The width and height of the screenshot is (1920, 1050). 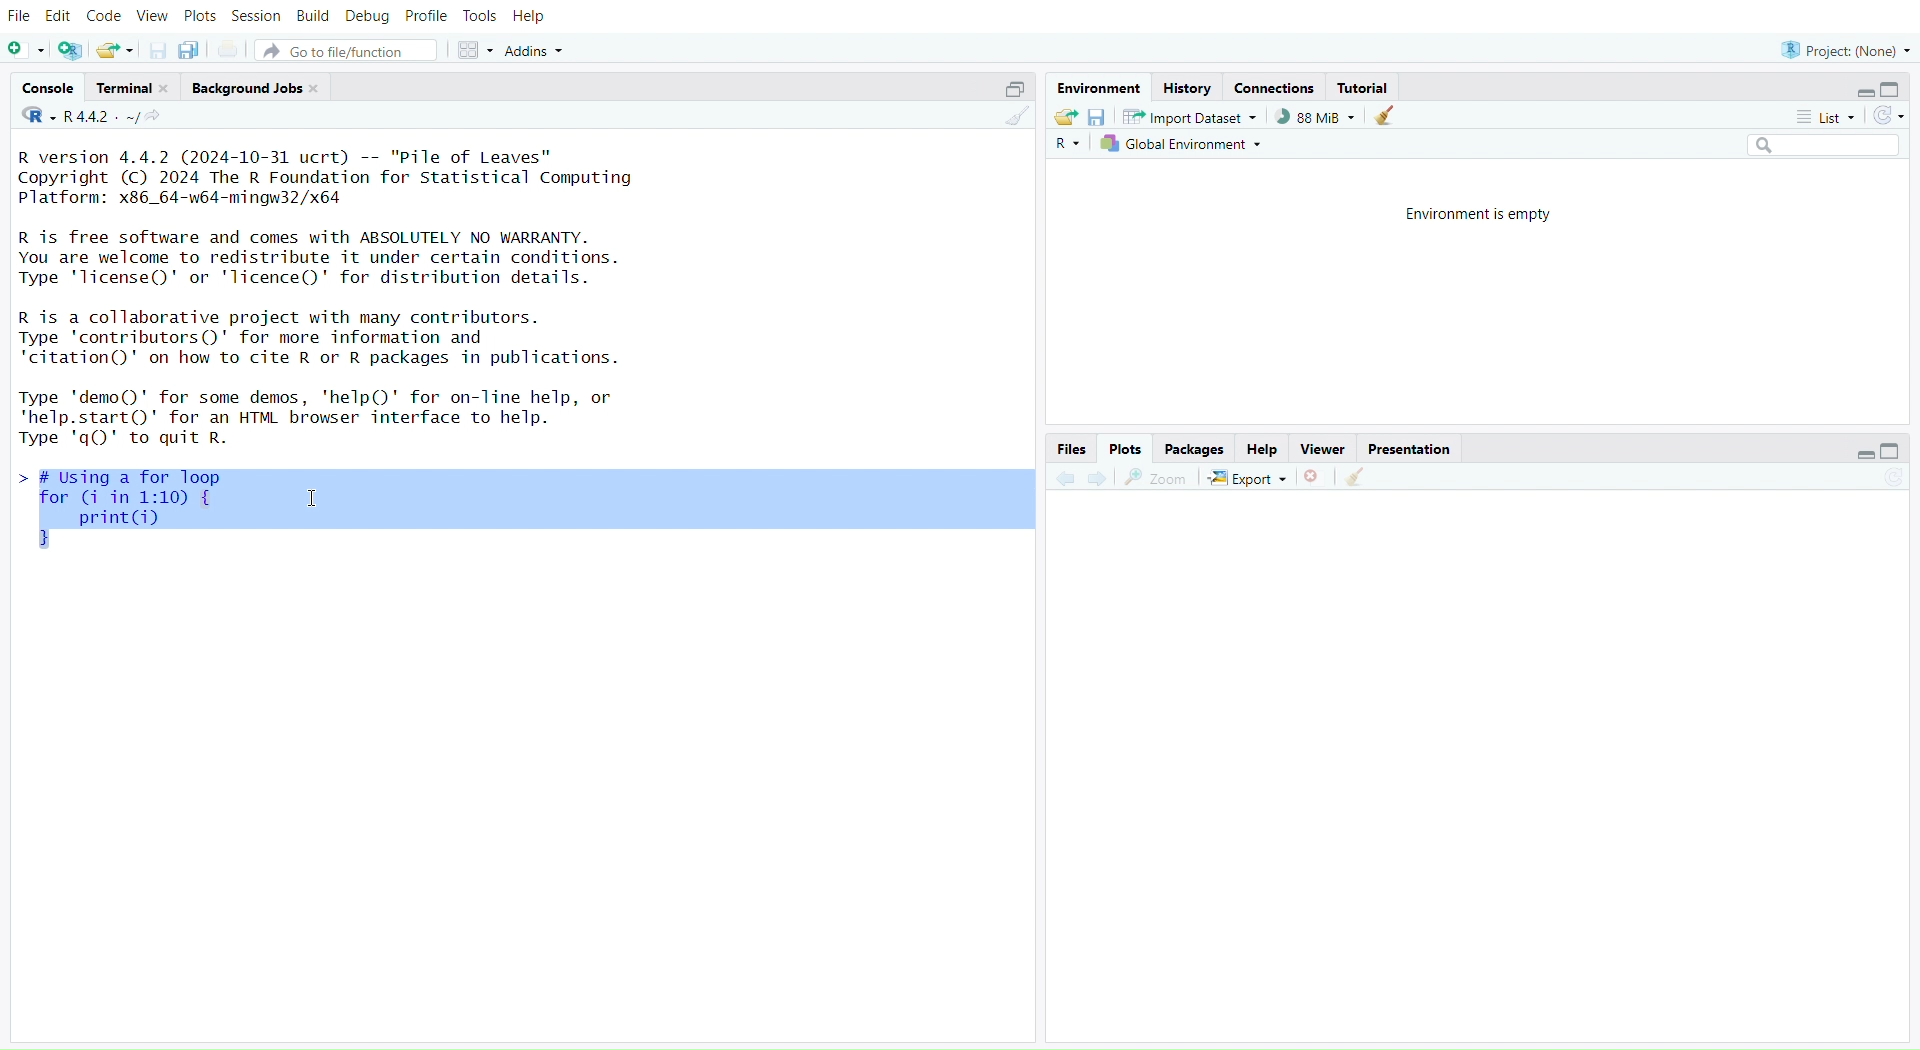 What do you see at coordinates (1313, 479) in the screenshot?
I see `remove the current plot` at bounding box center [1313, 479].